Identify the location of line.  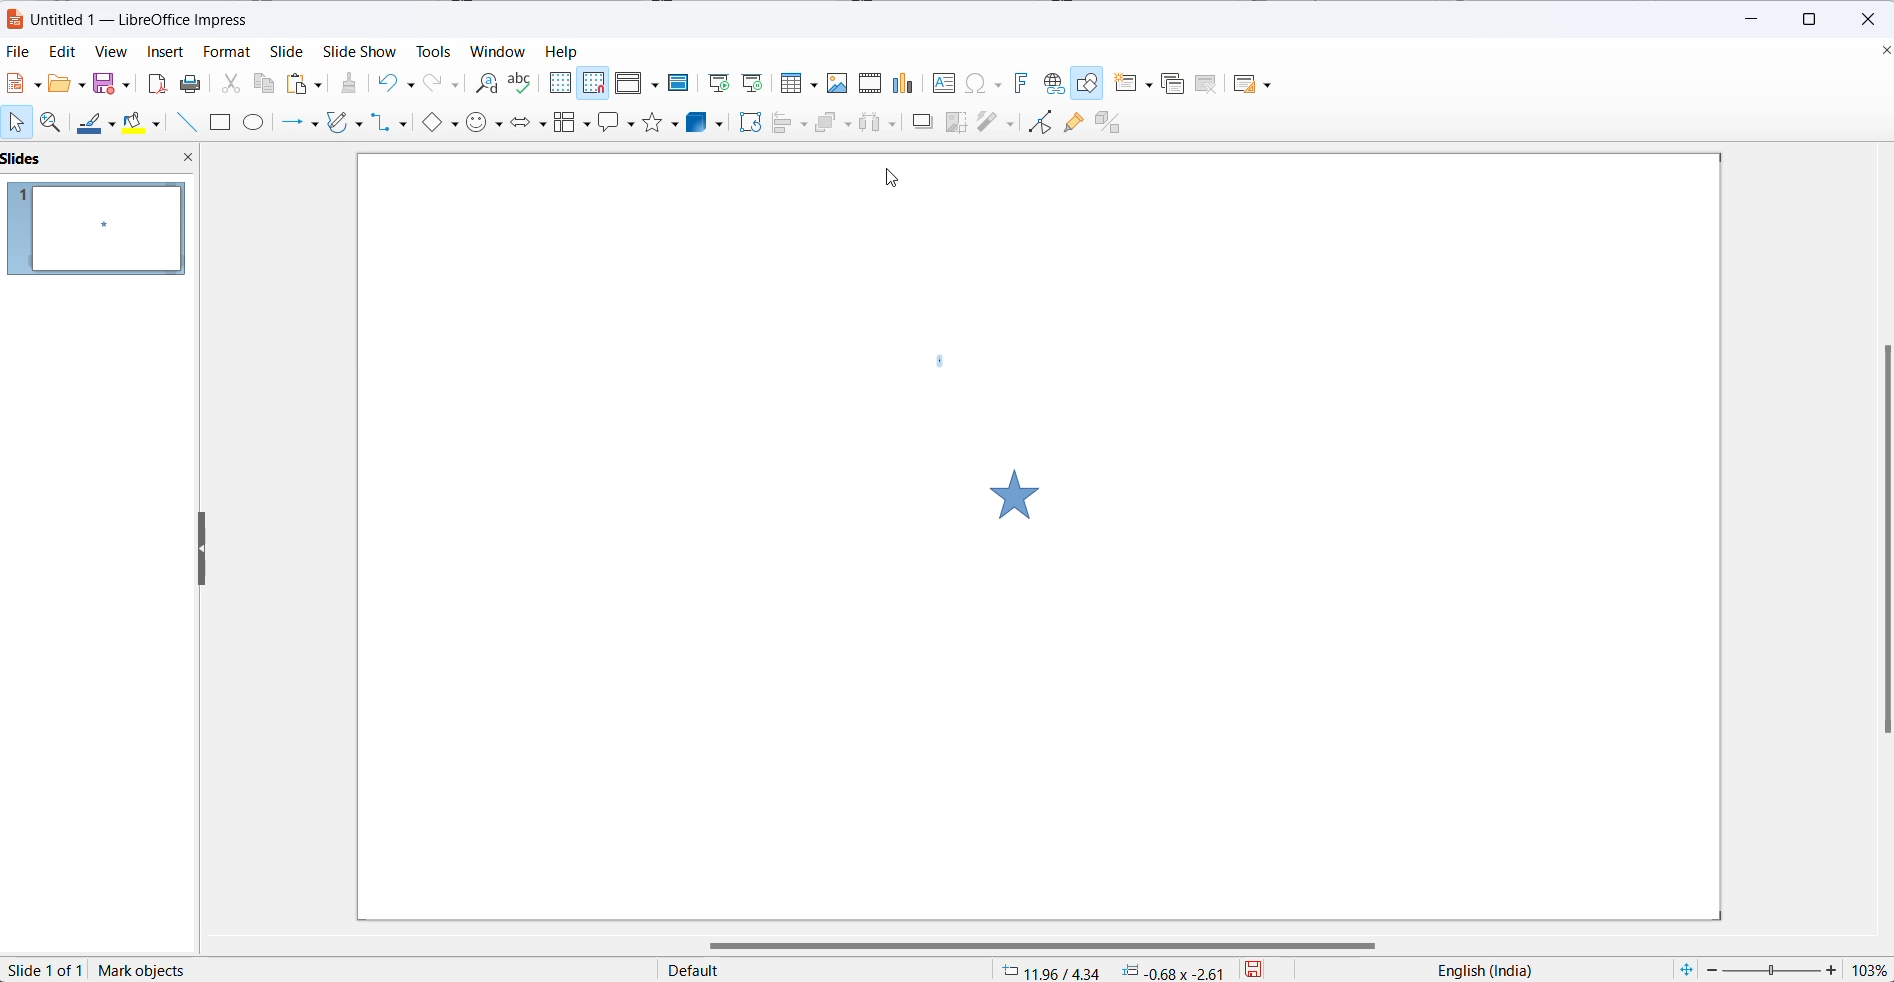
(191, 122).